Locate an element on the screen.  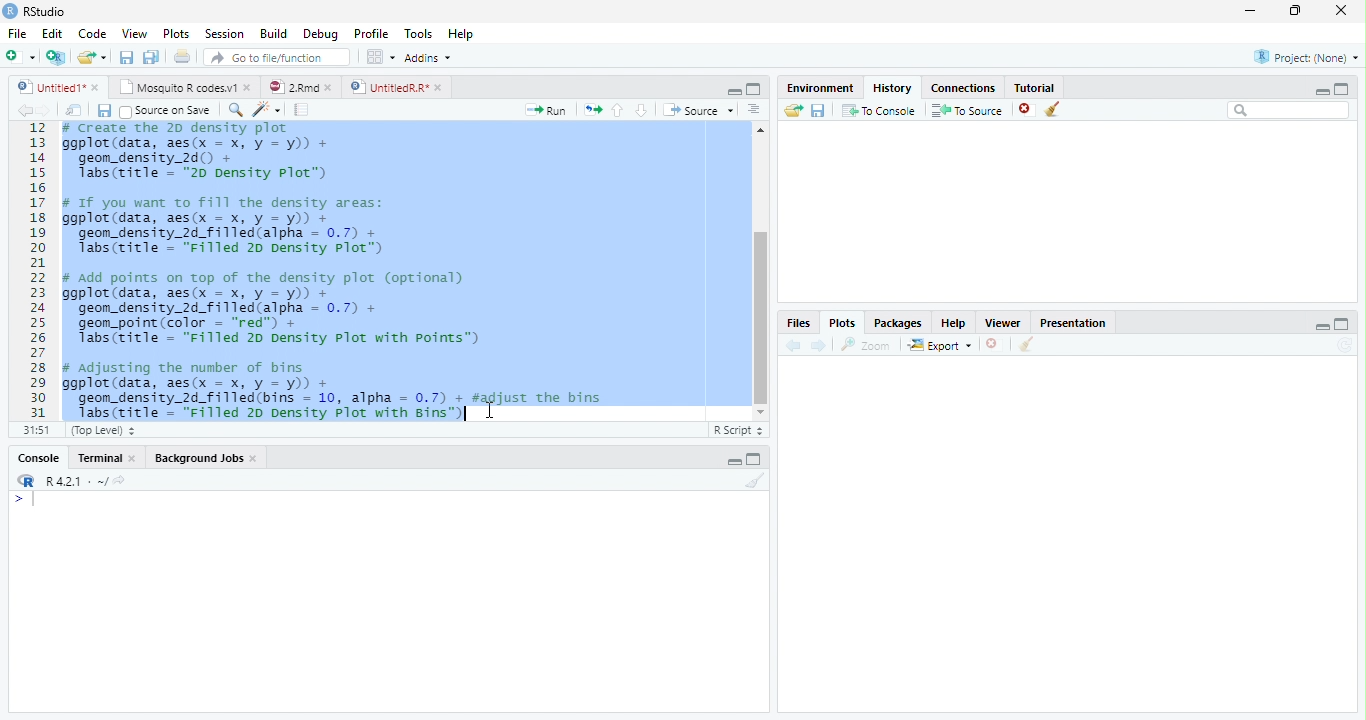
Presentatior is located at coordinates (1072, 324).